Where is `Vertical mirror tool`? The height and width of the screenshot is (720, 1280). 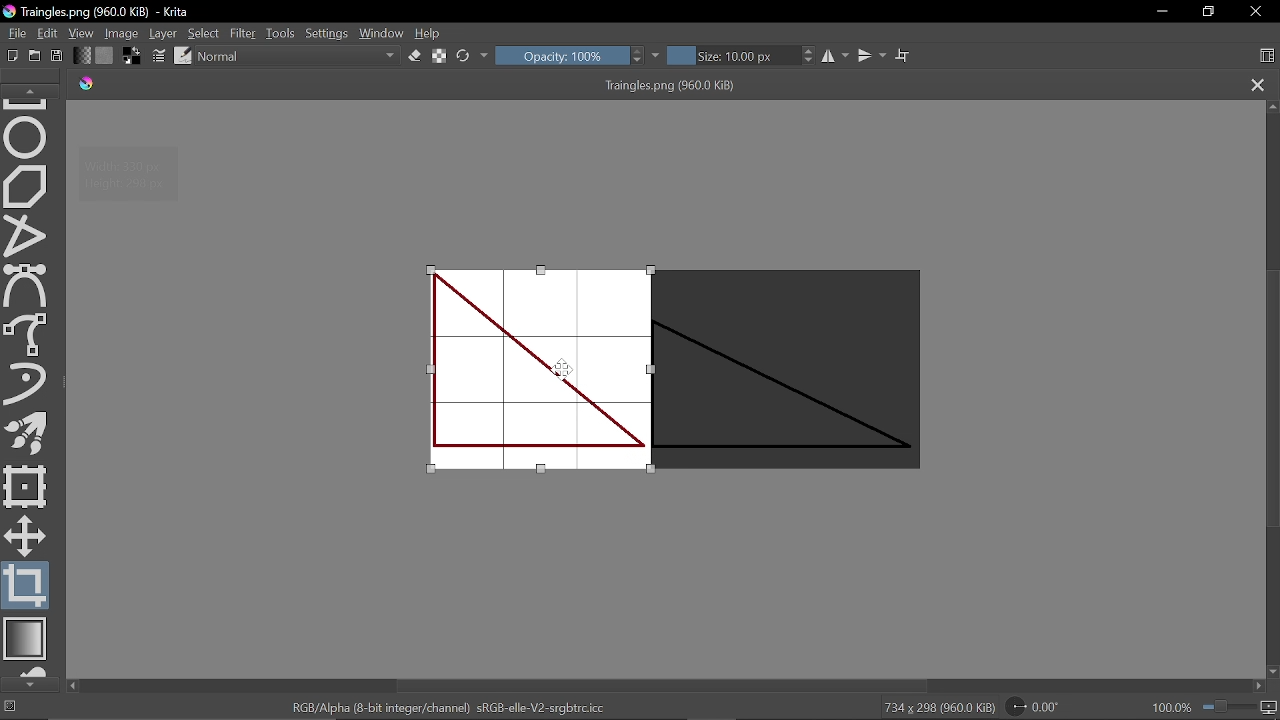 Vertical mirror tool is located at coordinates (873, 55).